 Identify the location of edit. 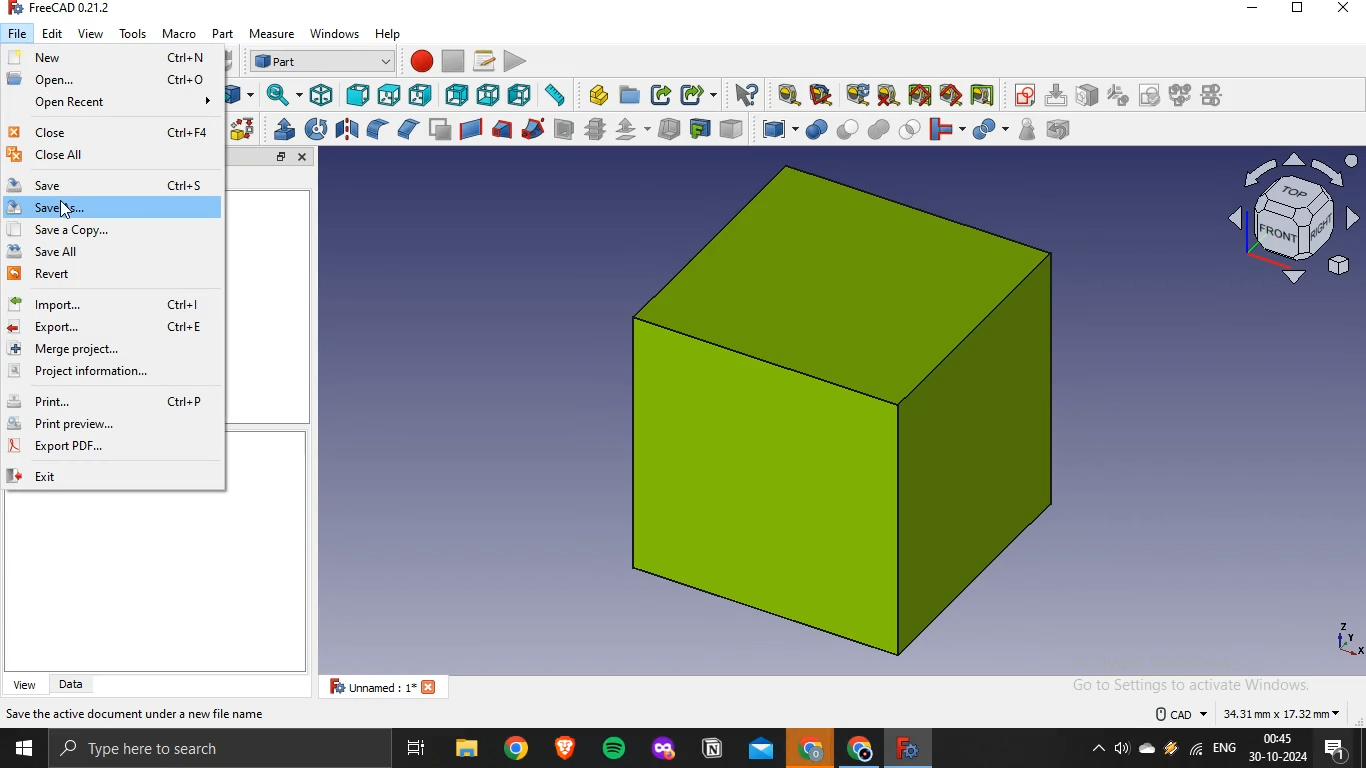
(51, 34).